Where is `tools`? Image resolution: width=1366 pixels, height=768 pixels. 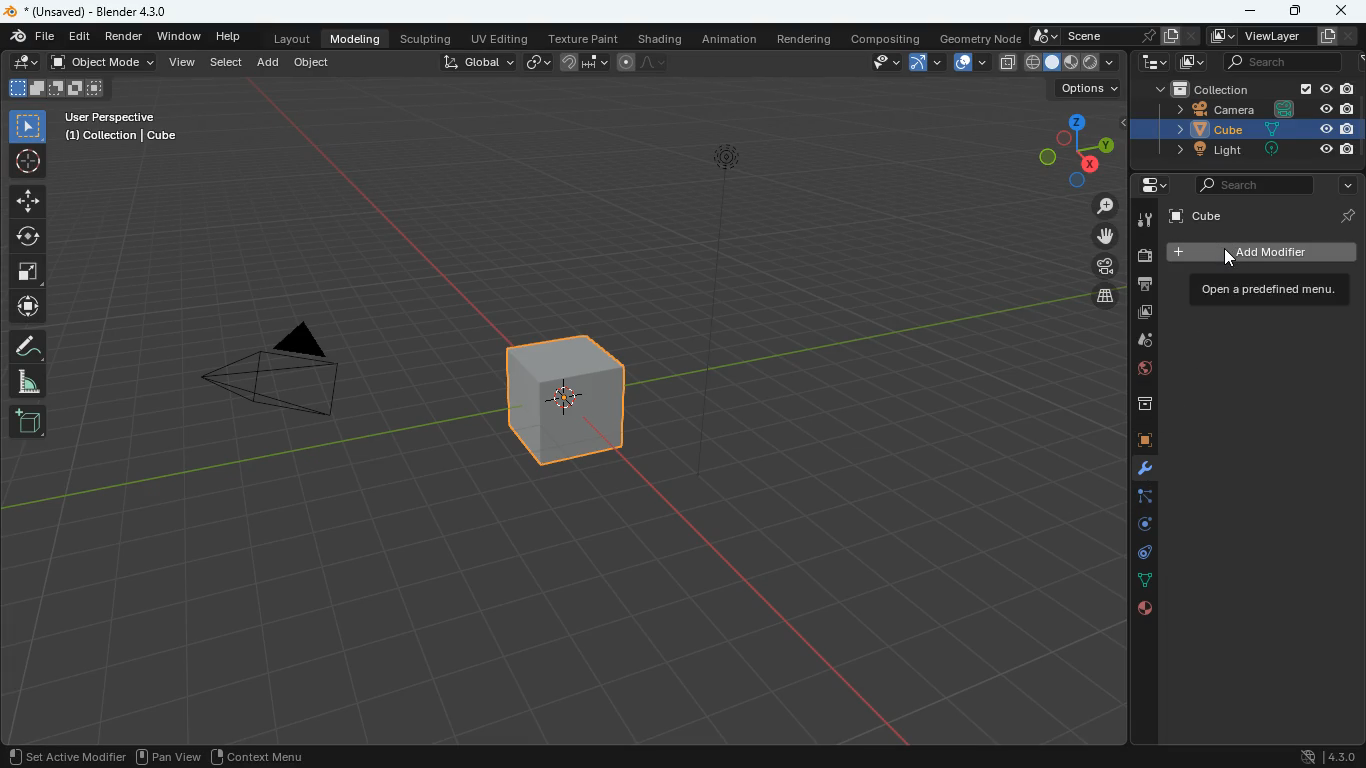 tools is located at coordinates (1144, 222).